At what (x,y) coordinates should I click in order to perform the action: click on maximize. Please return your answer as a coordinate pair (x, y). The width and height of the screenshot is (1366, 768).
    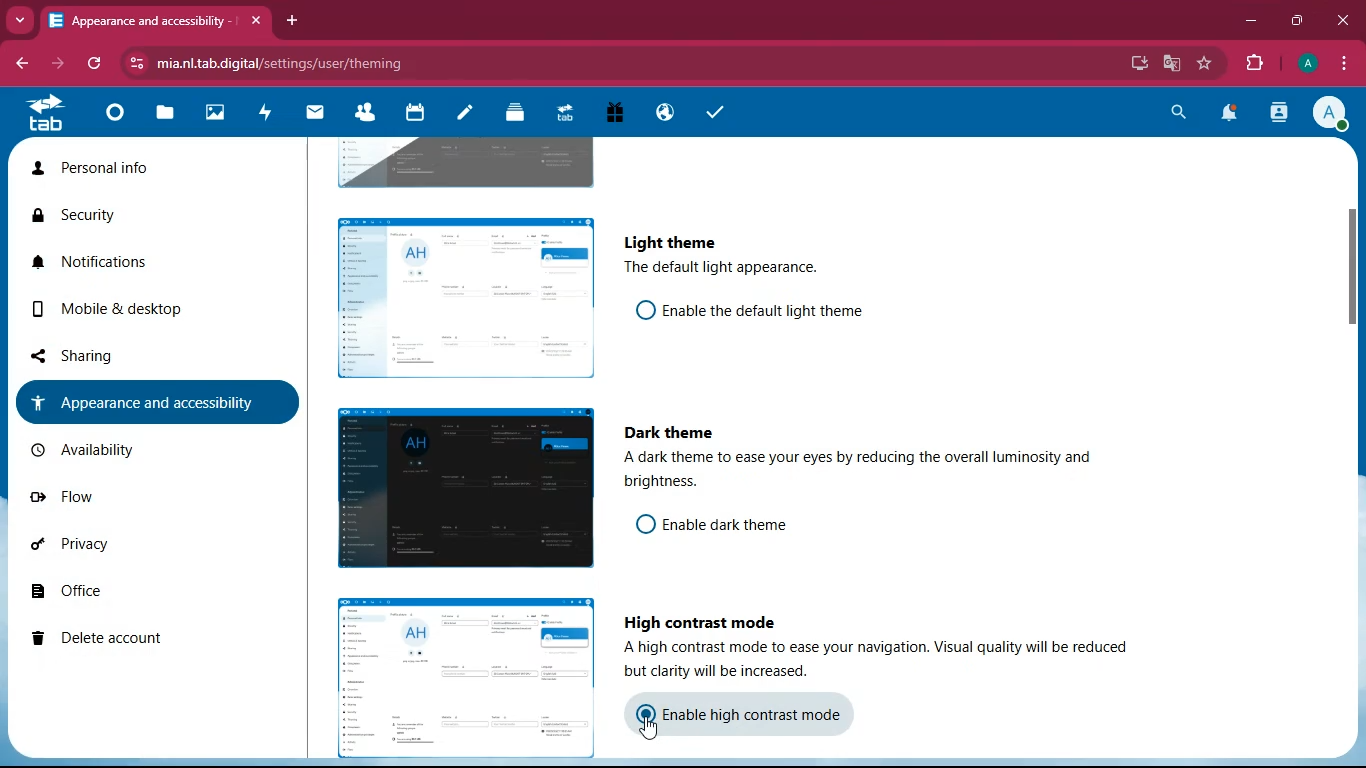
    Looking at the image, I should click on (1298, 22).